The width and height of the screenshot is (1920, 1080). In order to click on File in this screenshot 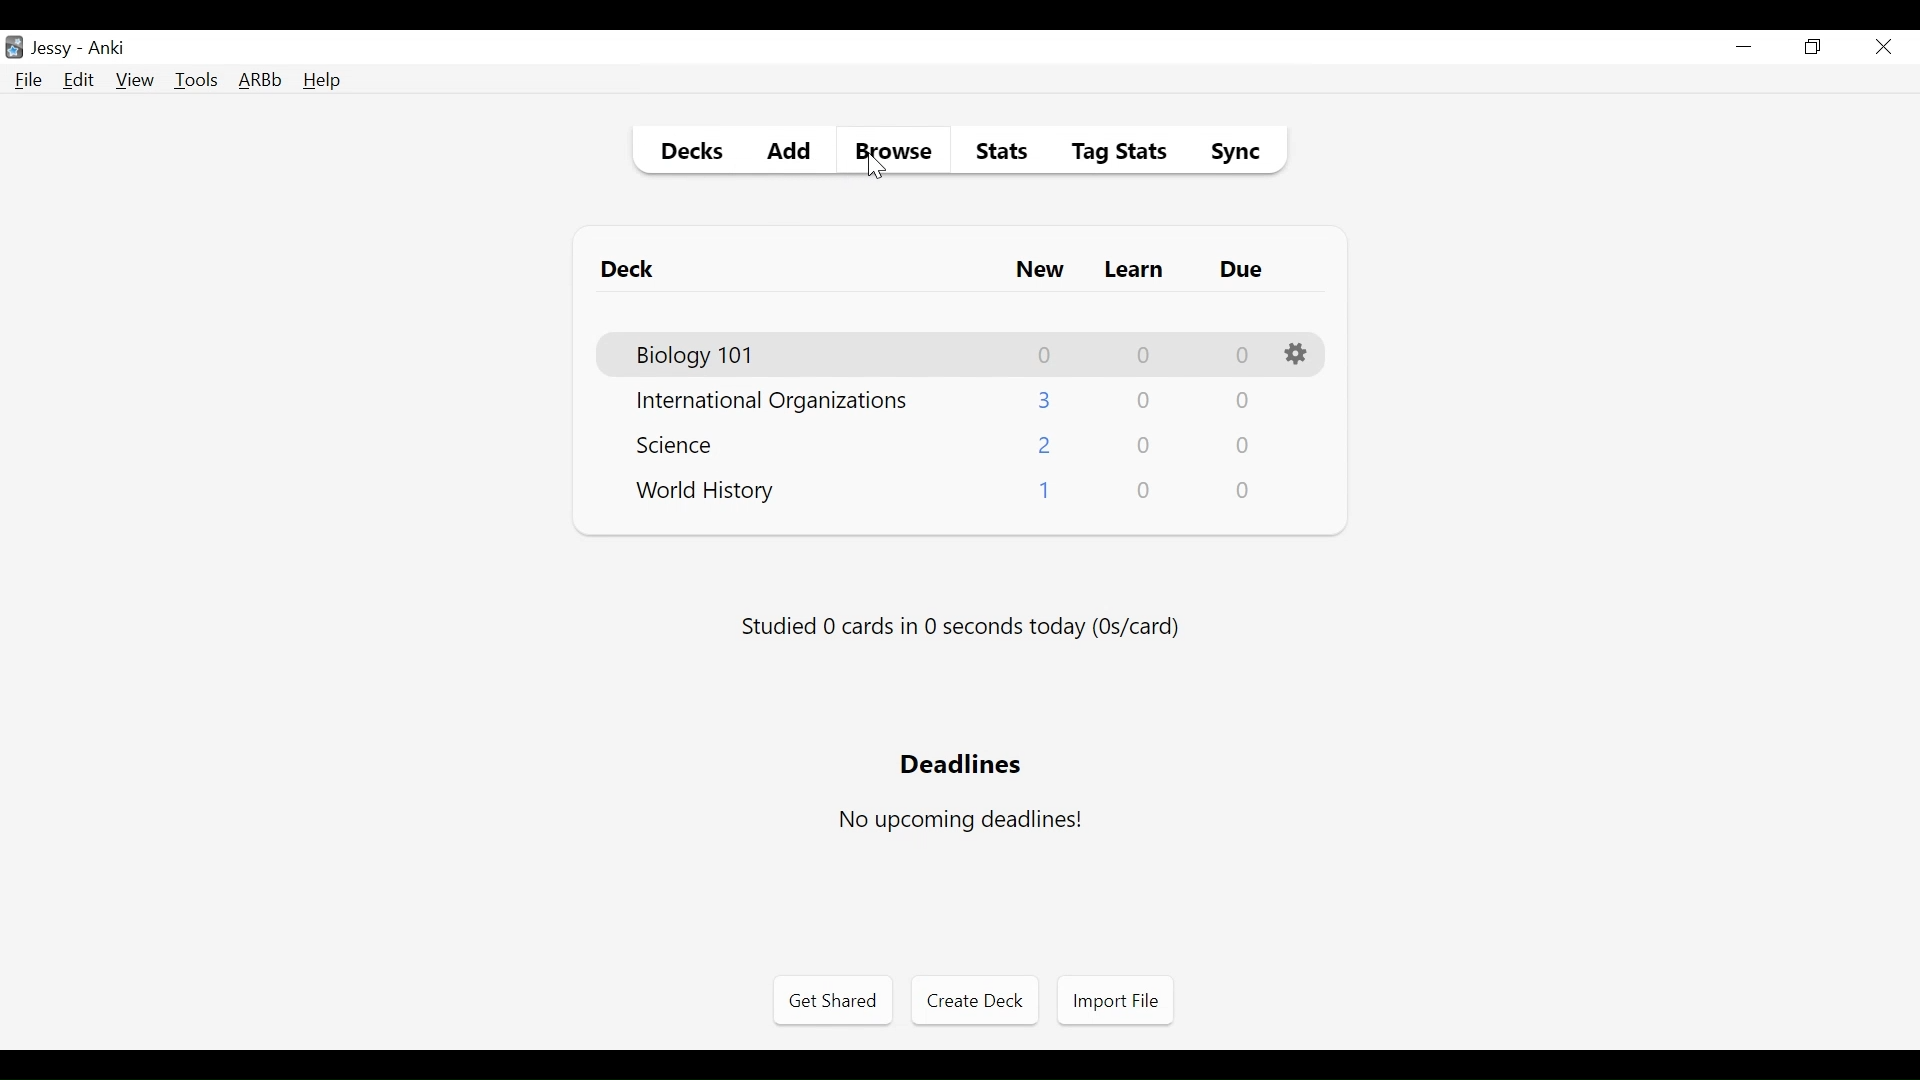, I will do `click(29, 82)`.